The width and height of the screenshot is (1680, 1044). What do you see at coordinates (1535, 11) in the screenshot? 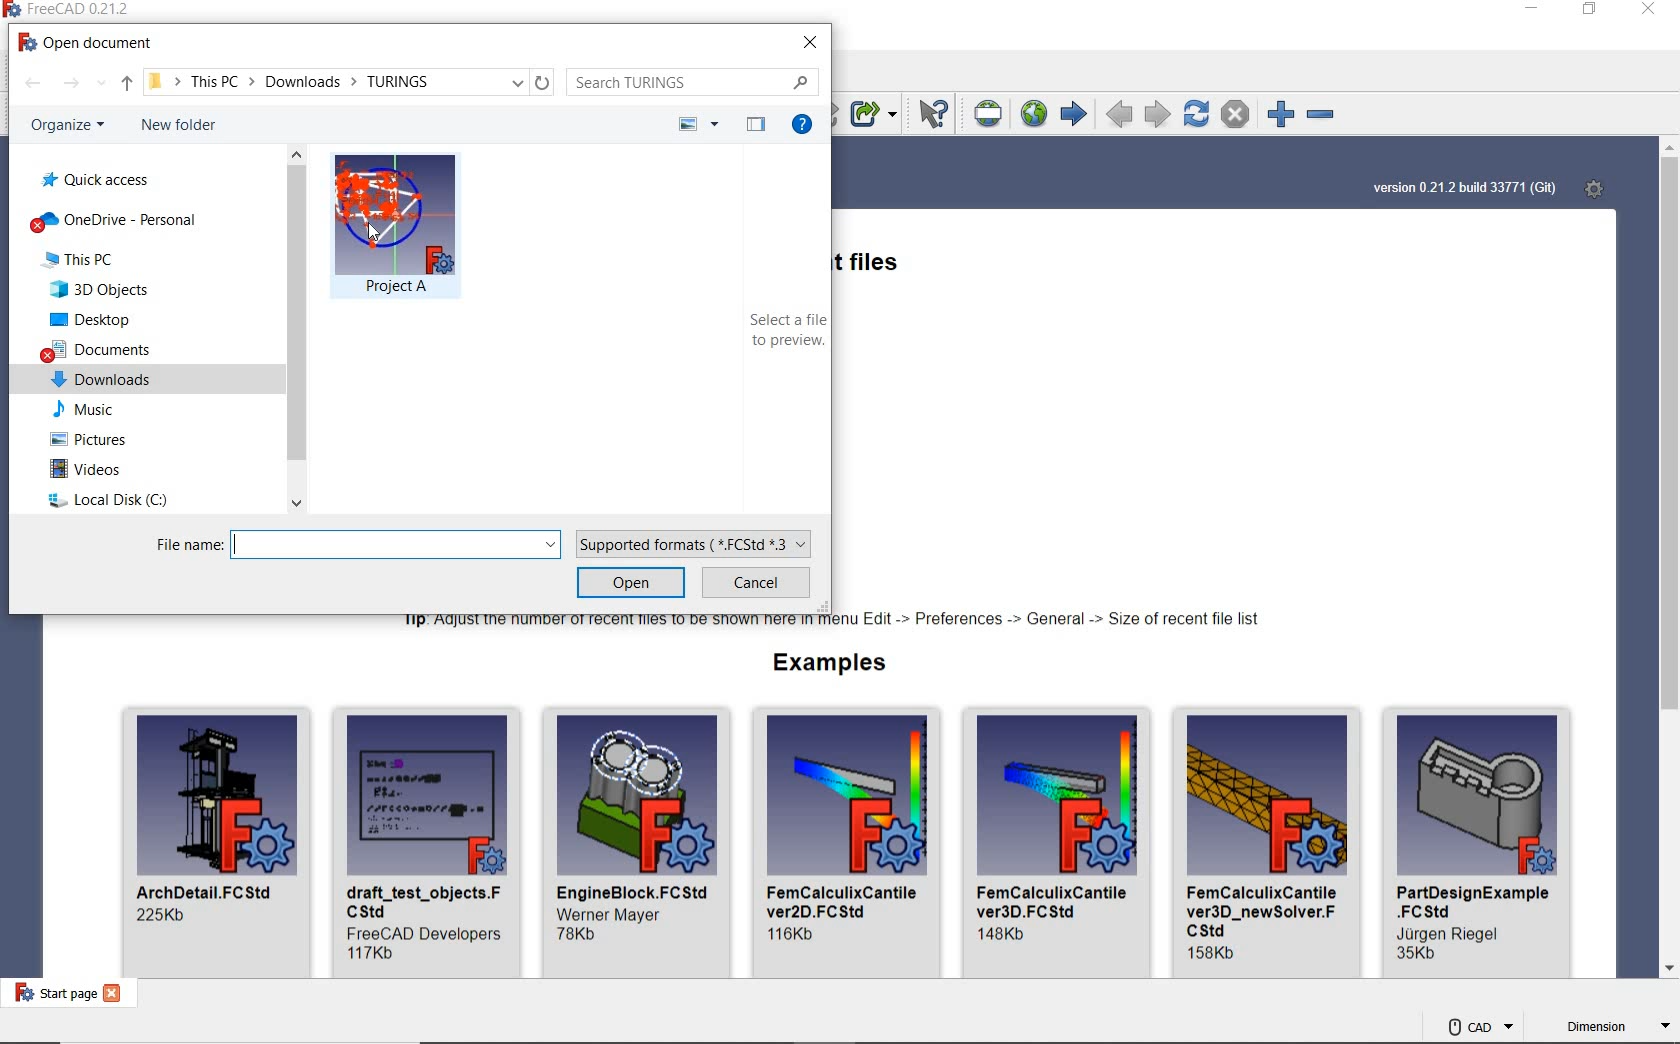
I see `MINIMIZE` at bounding box center [1535, 11].